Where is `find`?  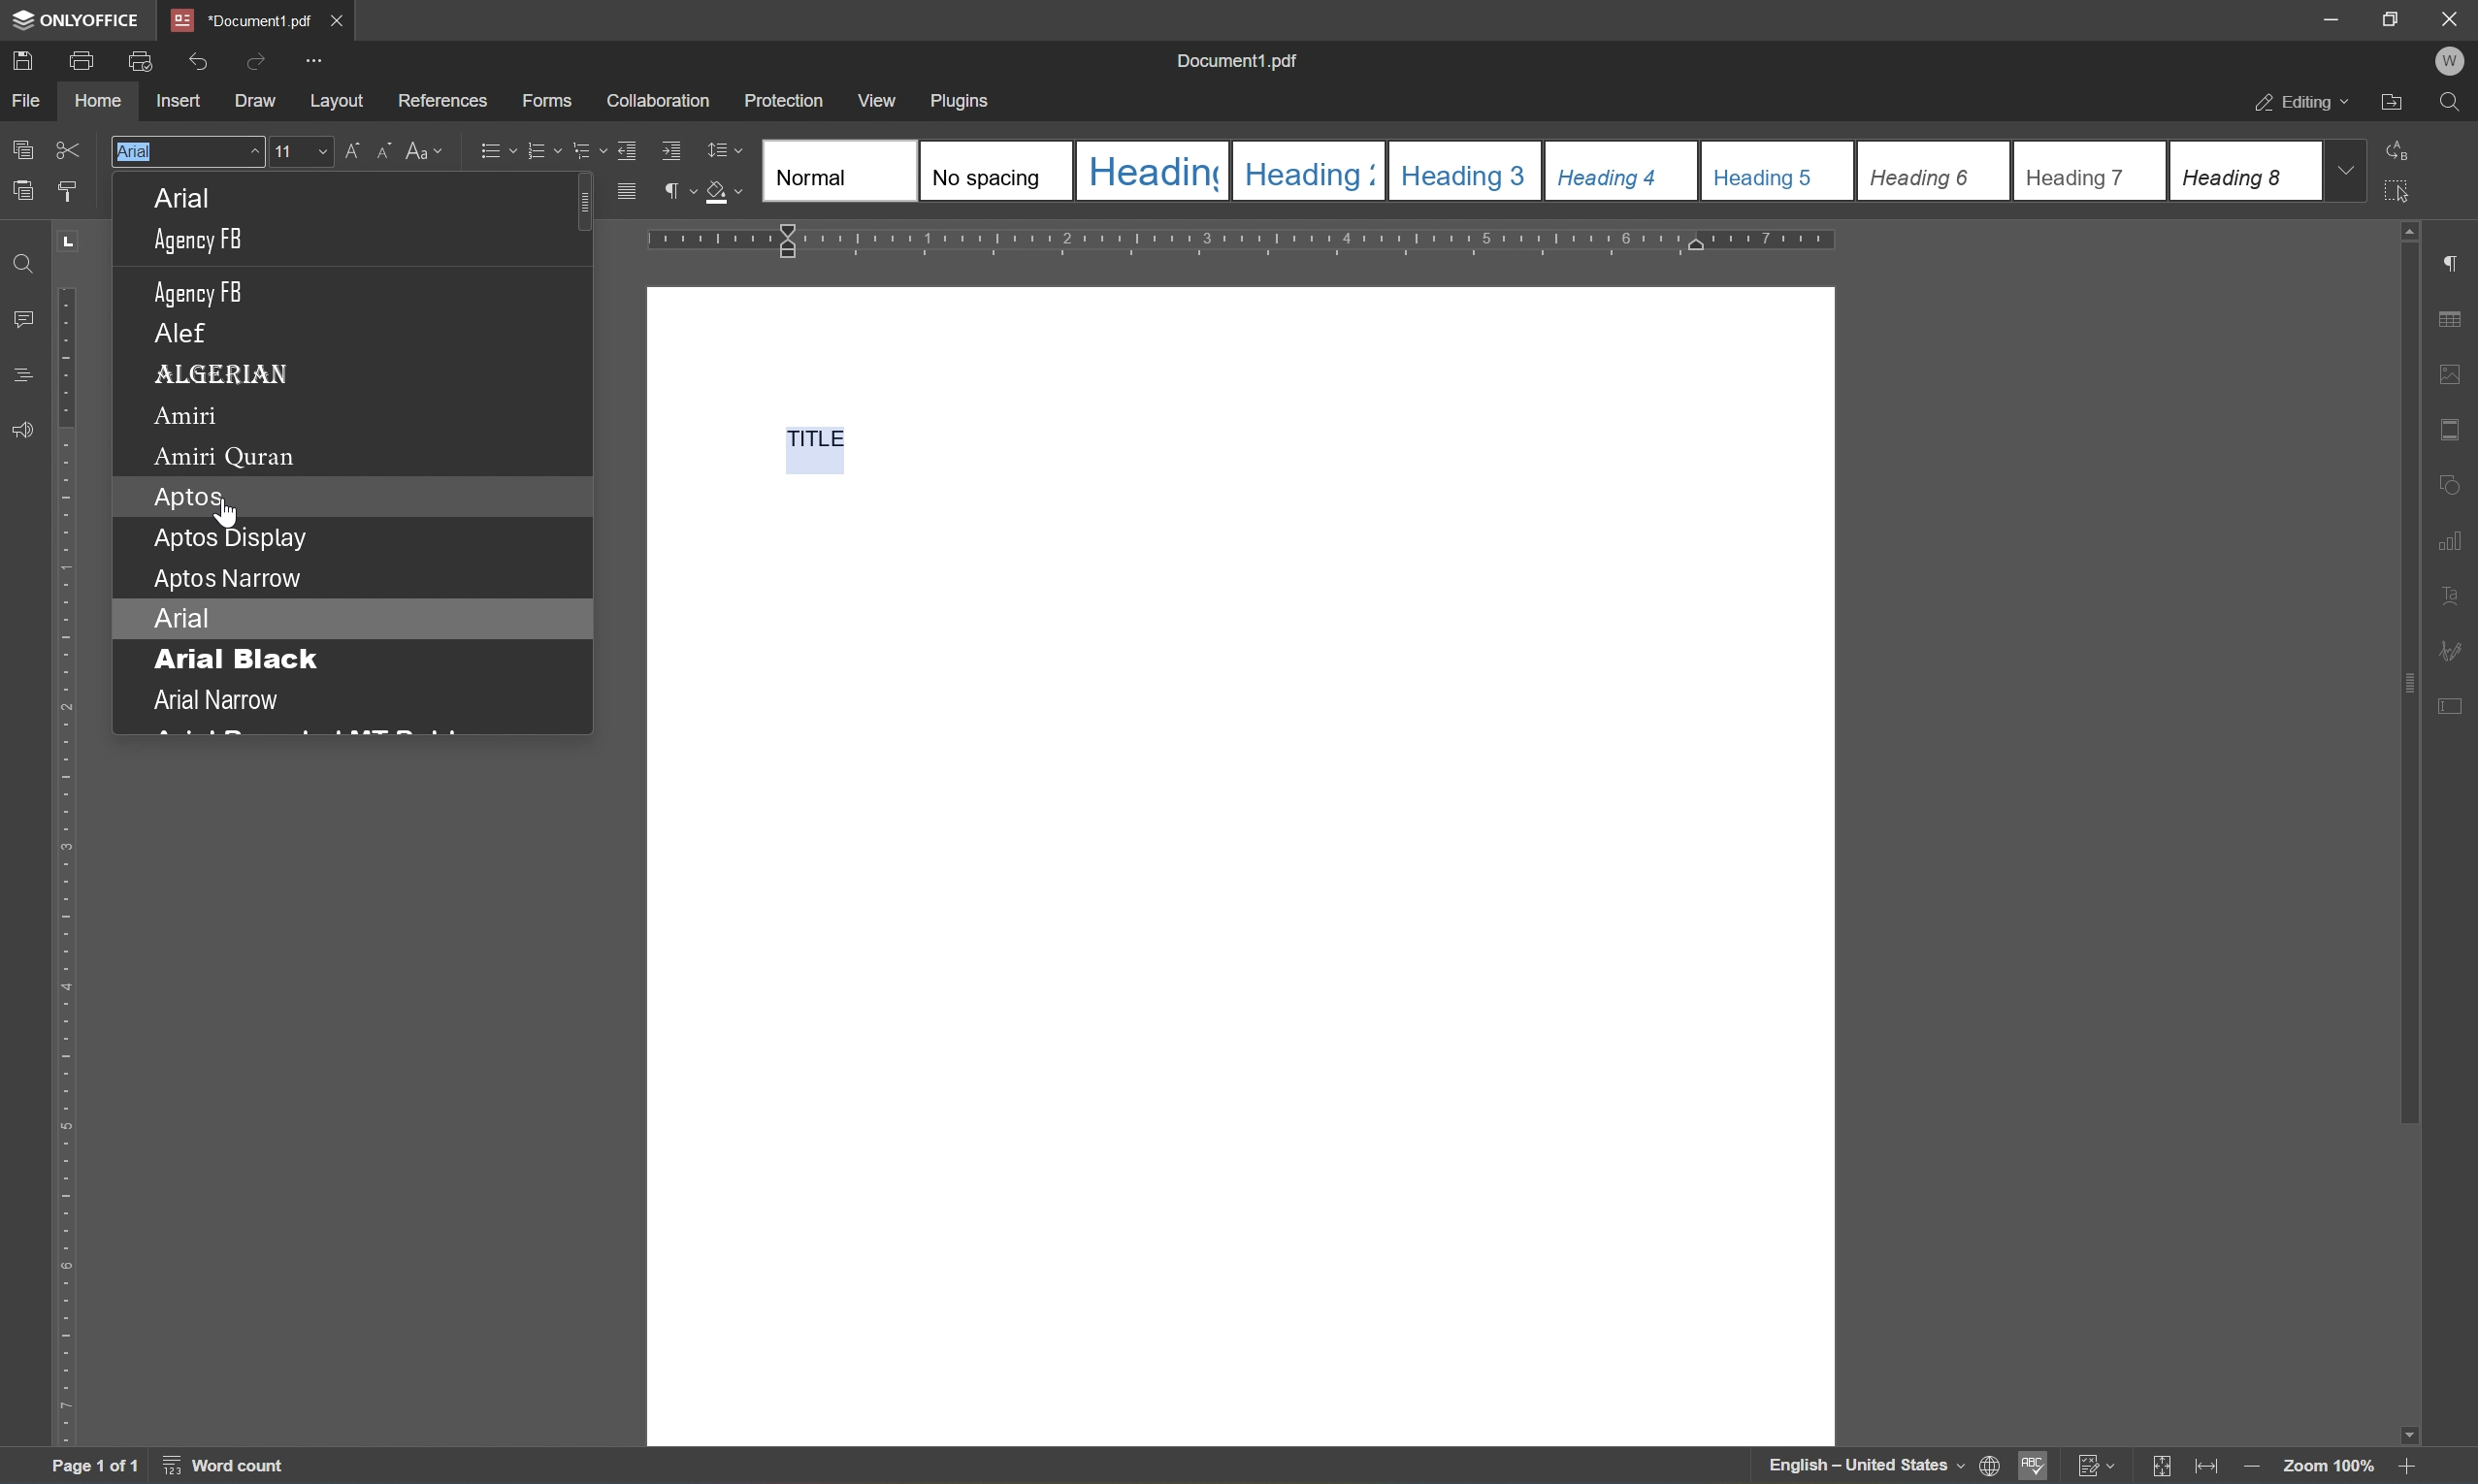
find is located at coordinates (28, 263).